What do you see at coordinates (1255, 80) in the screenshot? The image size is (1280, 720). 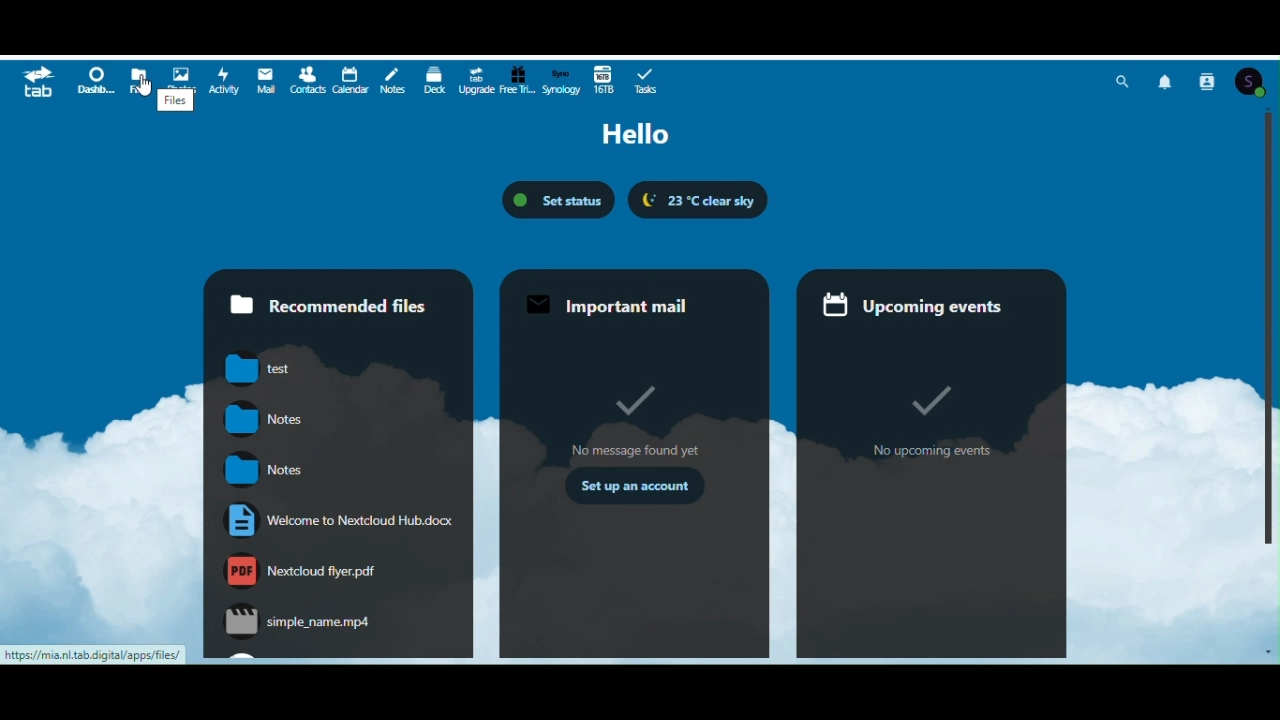 I see `Account icon` at bounding box center [1255, 80].